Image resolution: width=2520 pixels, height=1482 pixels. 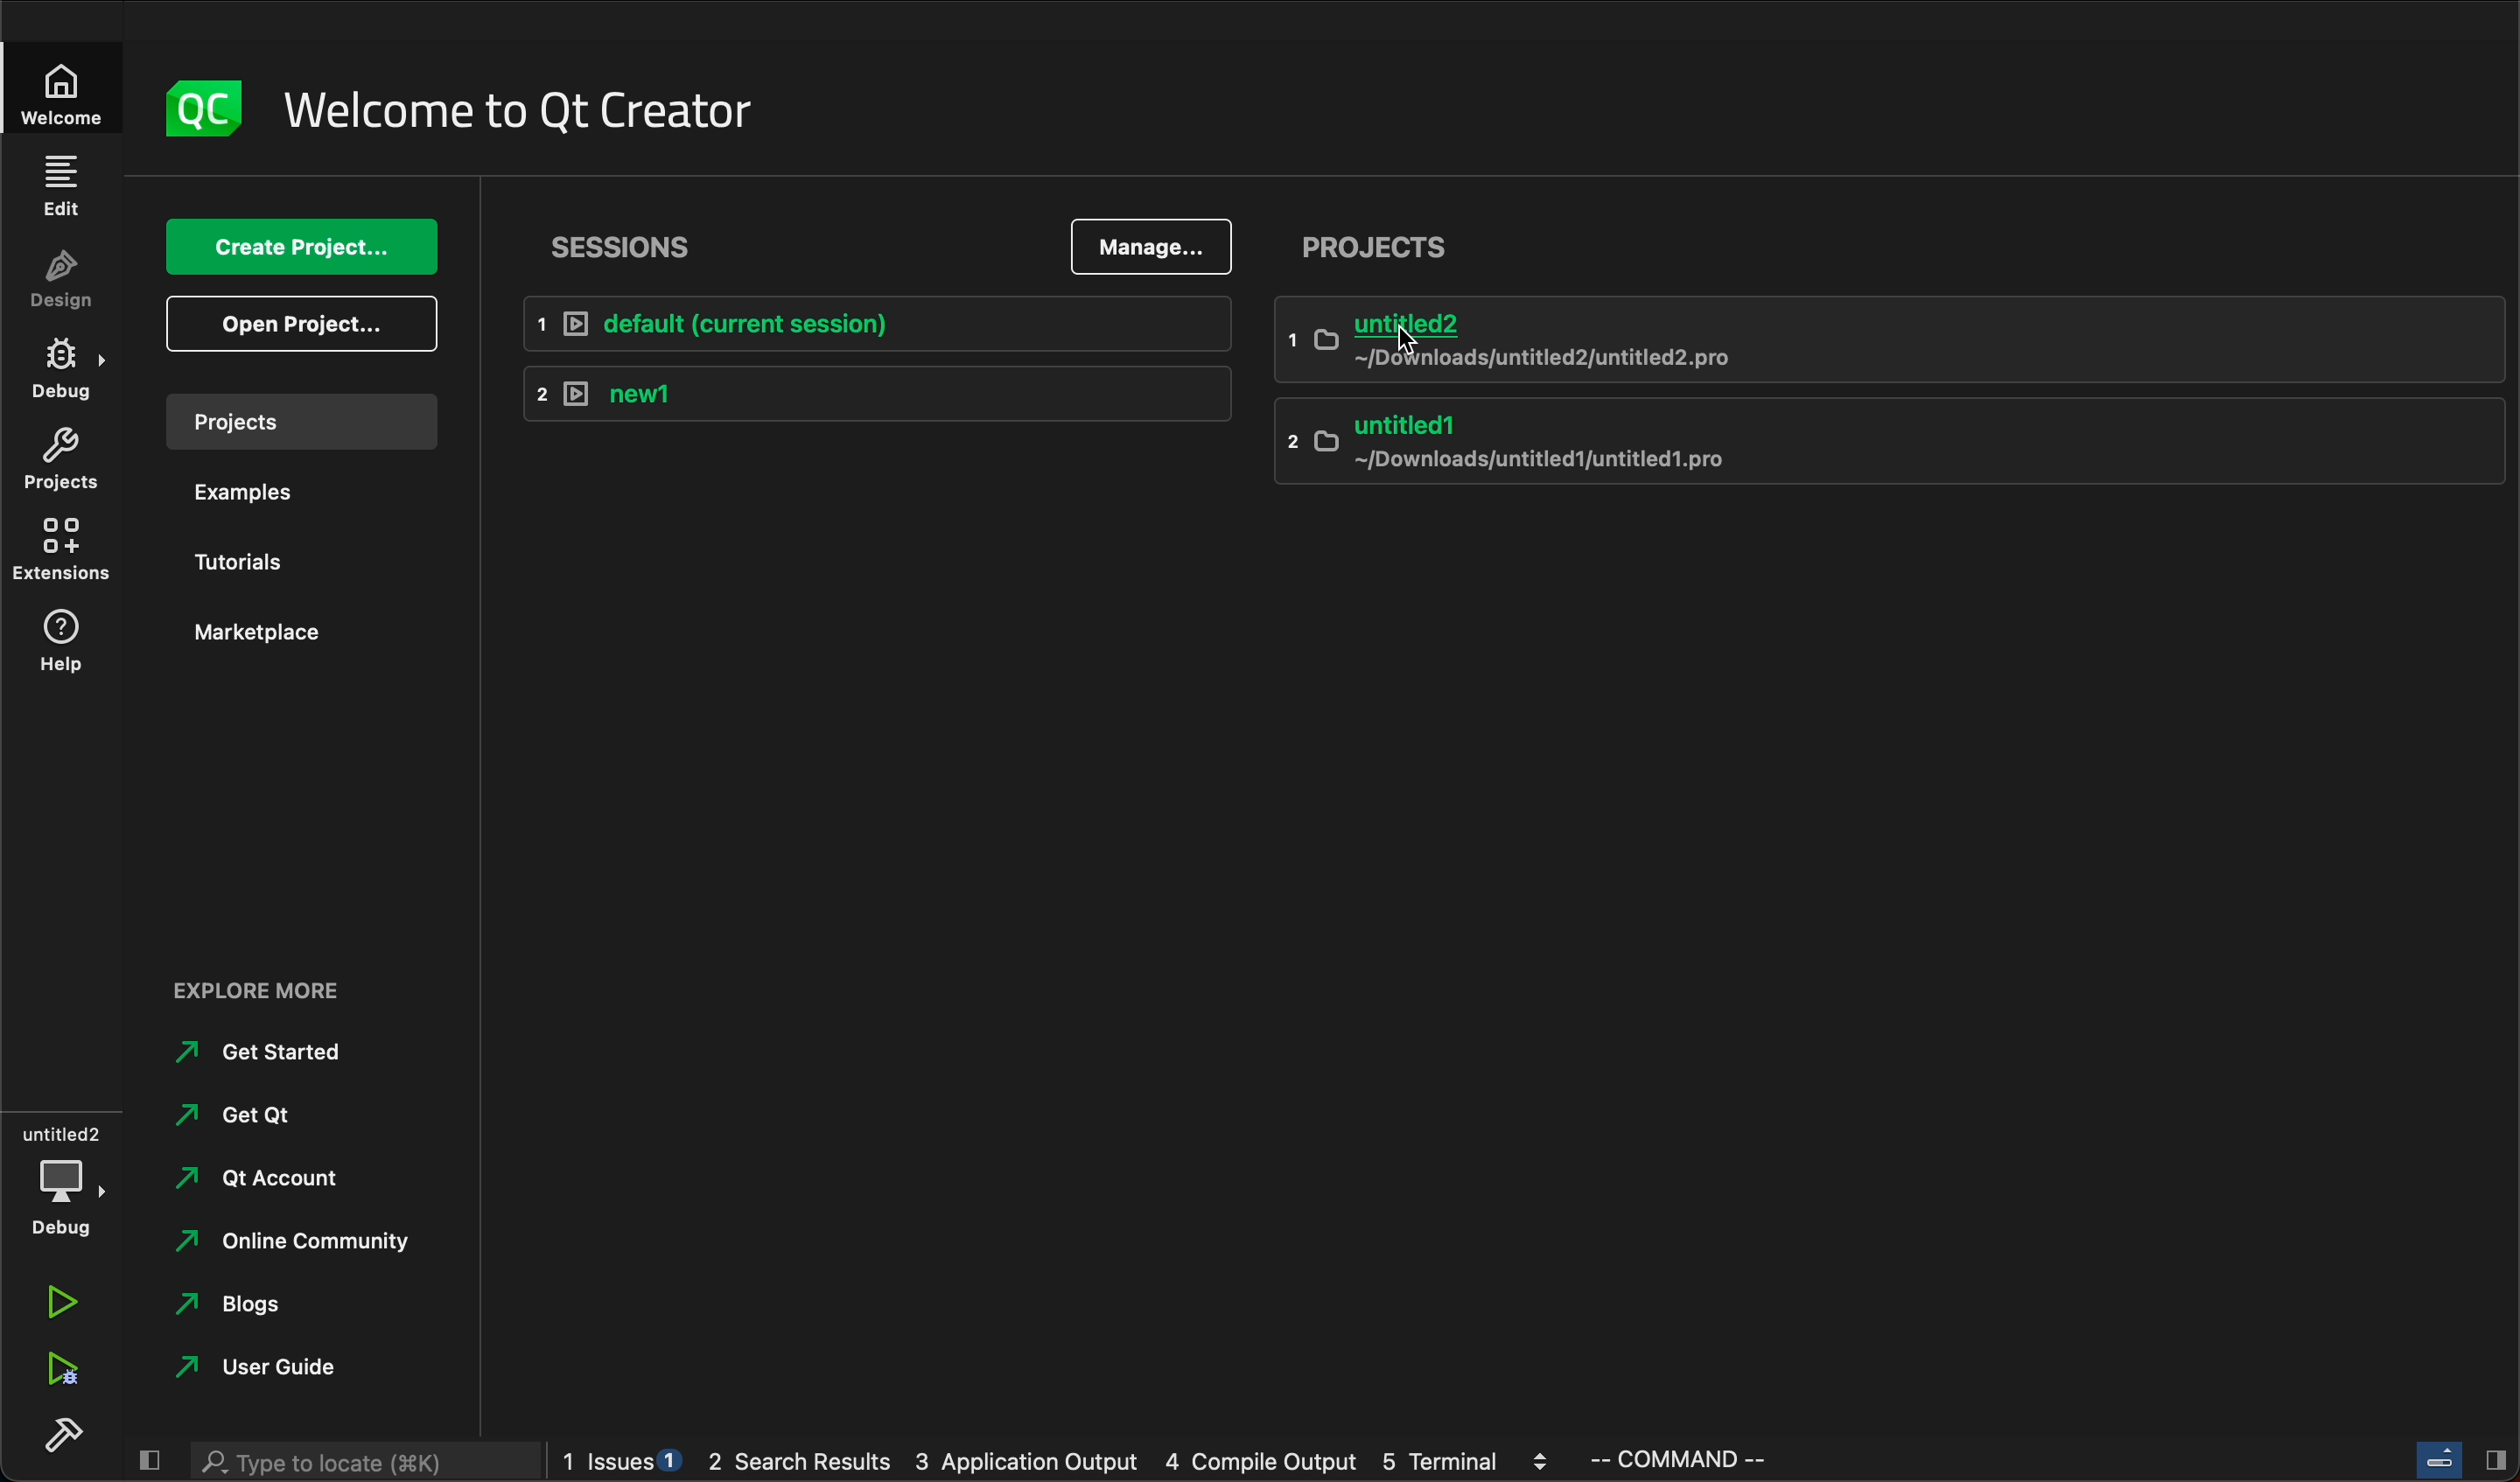 What do you see at coordinates (66, 1179) in the screenshot?
I see `debug` at bounding box center [66, 1179].